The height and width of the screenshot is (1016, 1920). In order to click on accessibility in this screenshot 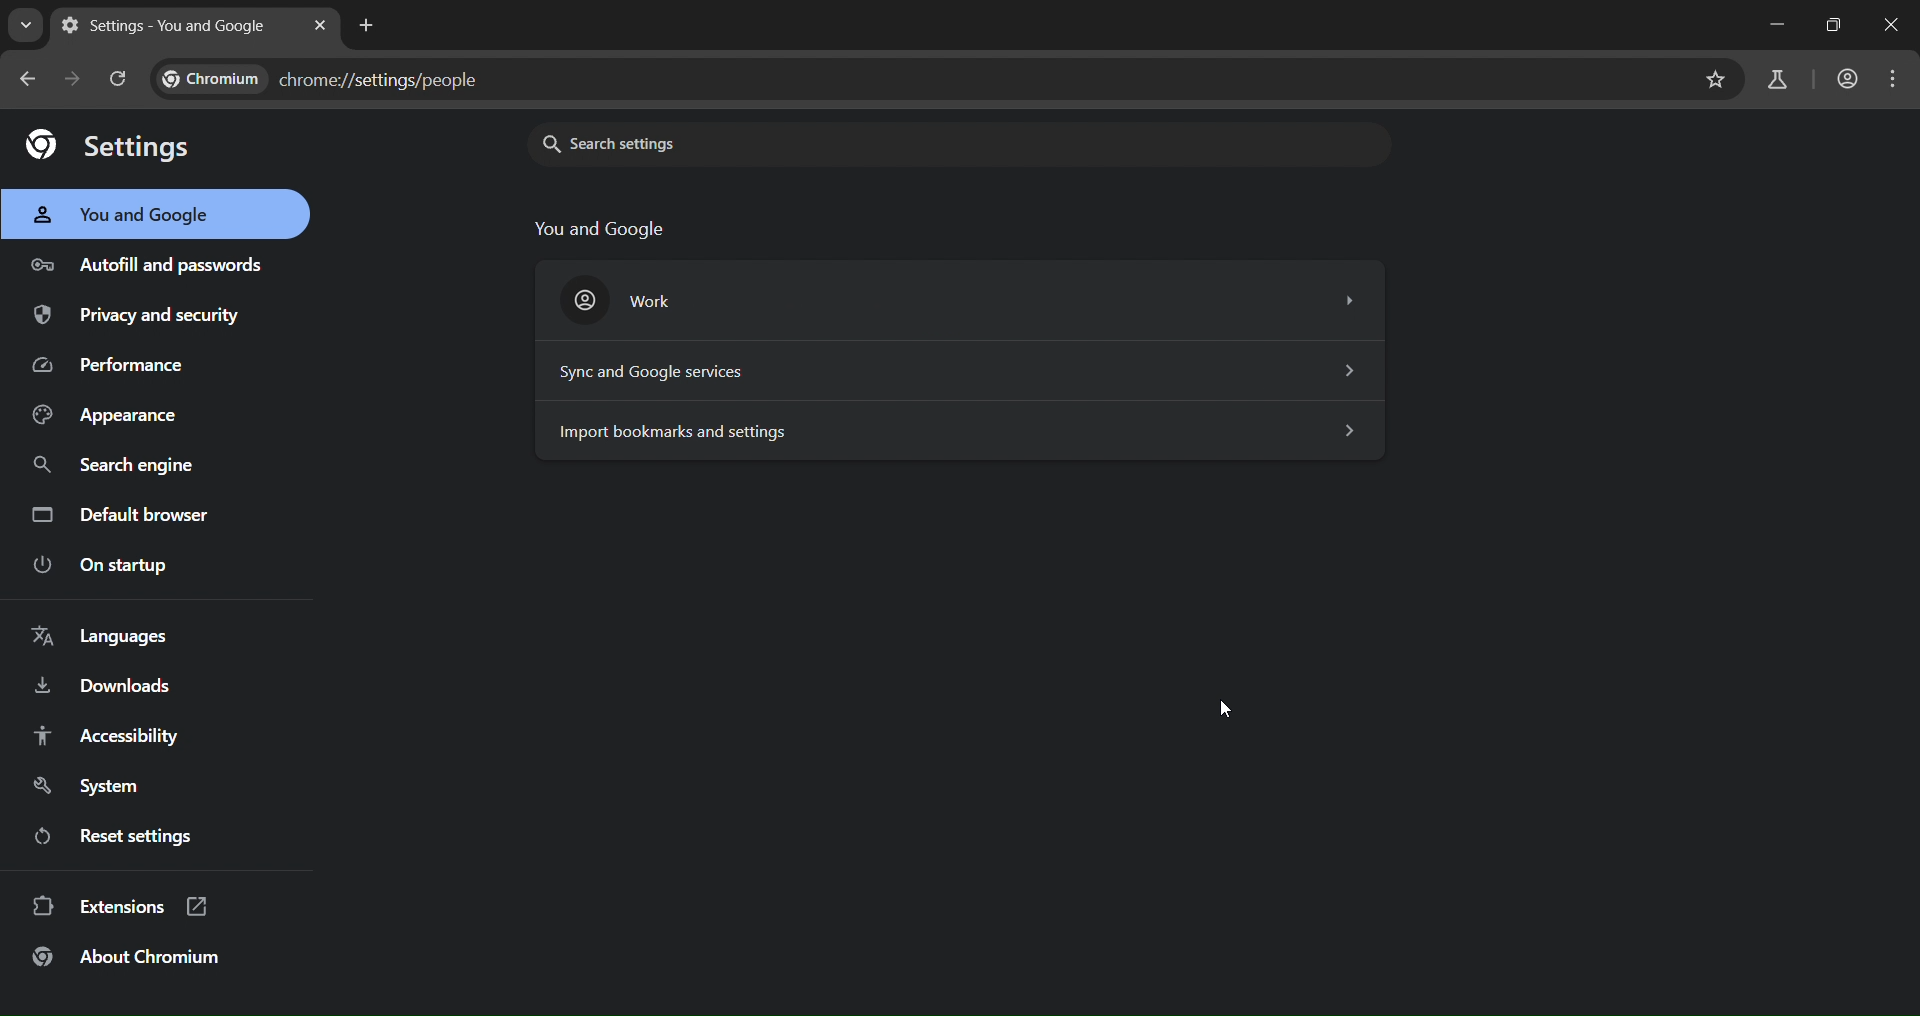, I will do `click(115, 737)`.